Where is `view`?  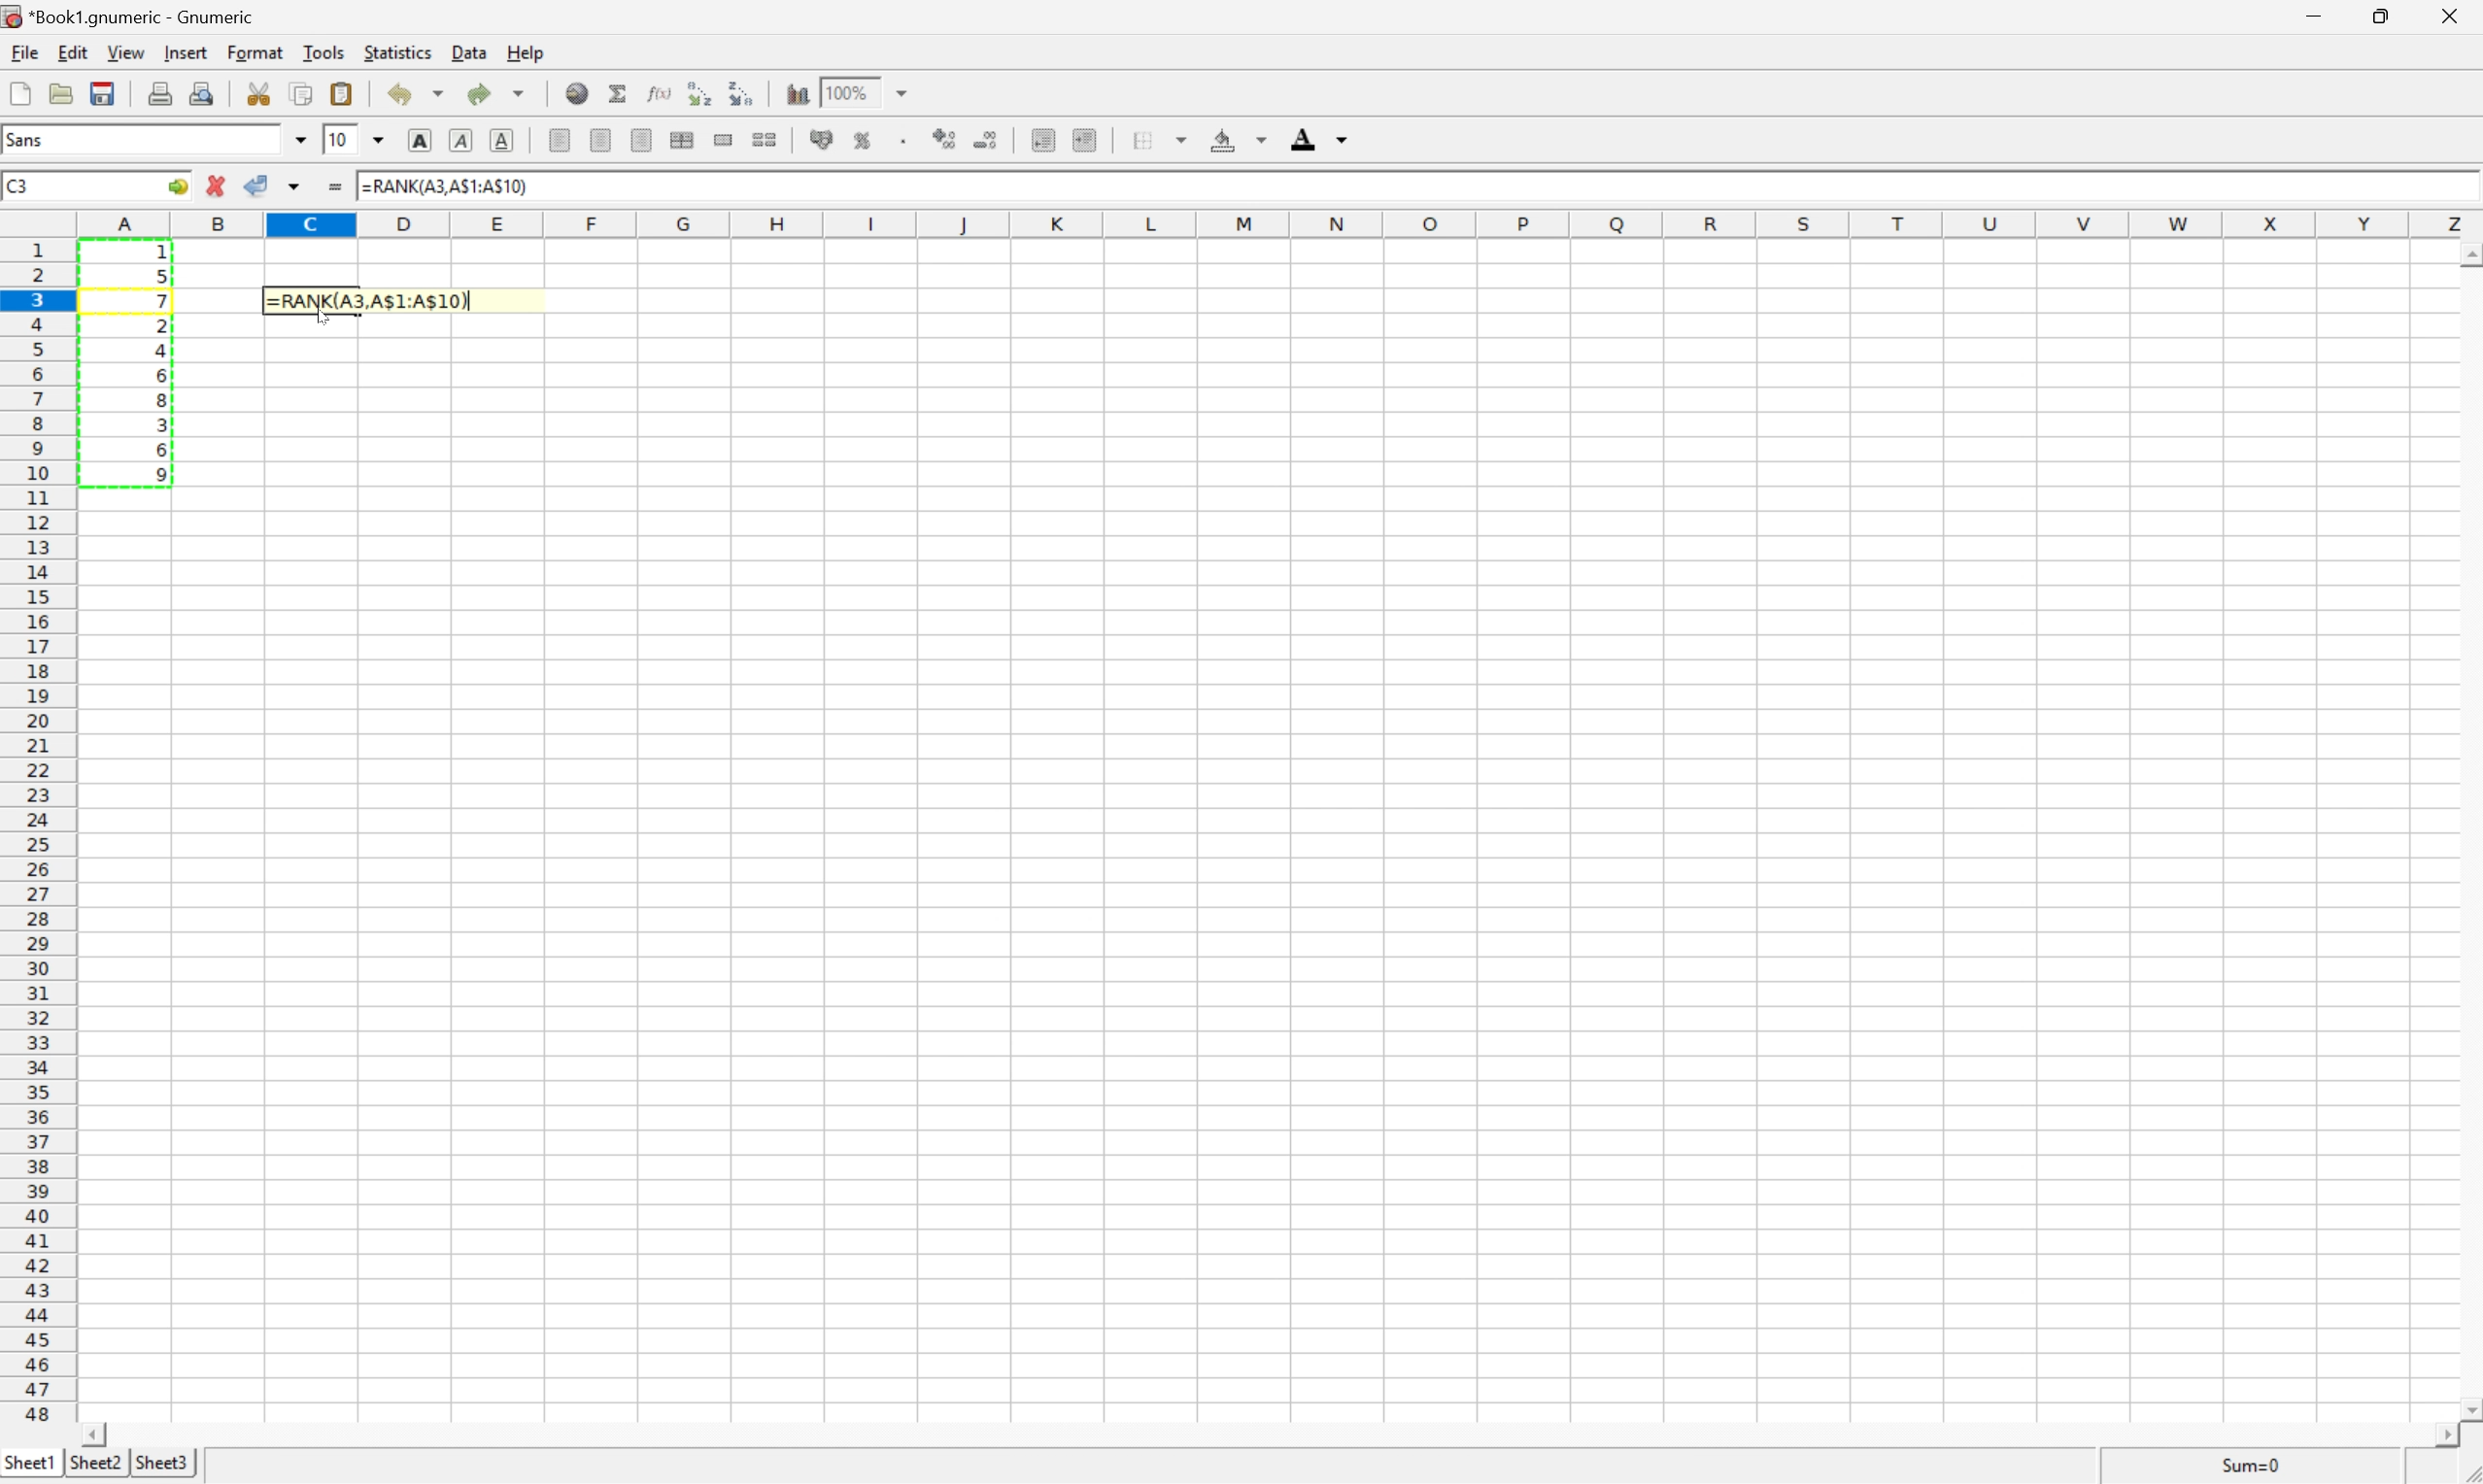 view is located at coordinates (126, 51).